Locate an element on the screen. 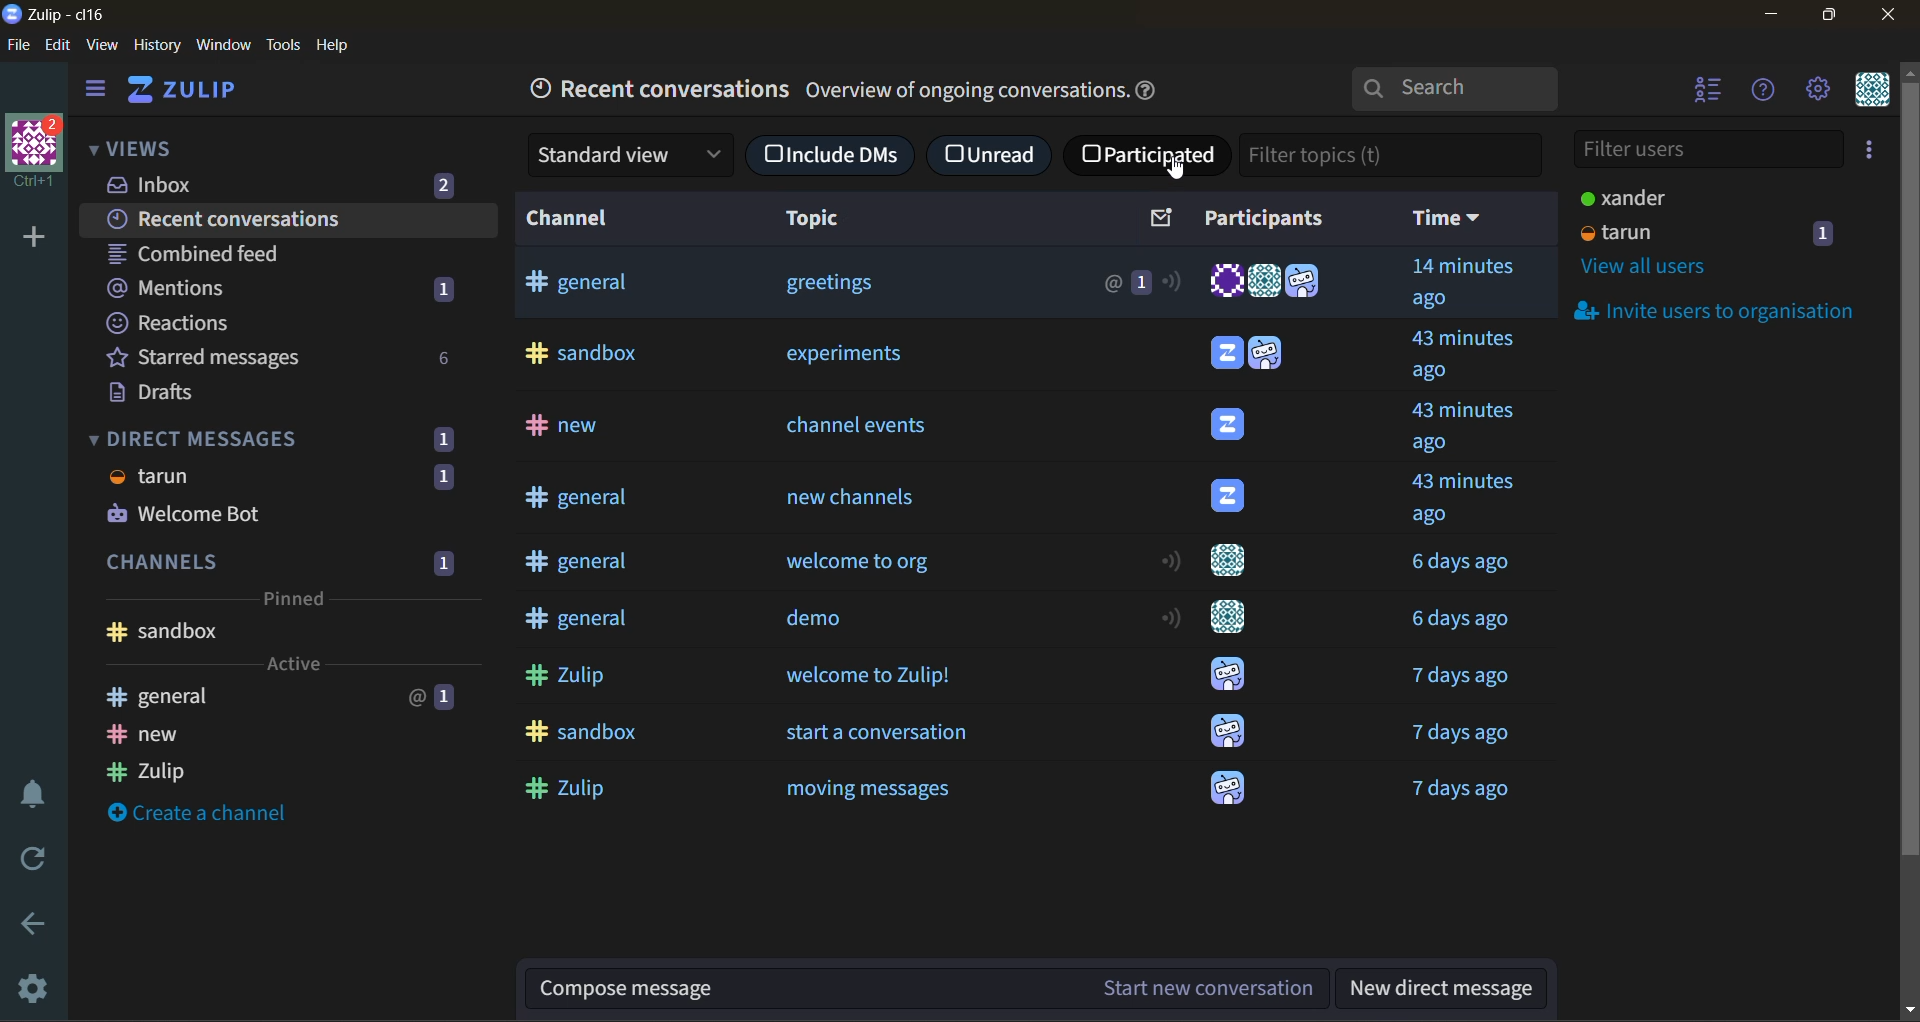 The width and height of the screenshot is (1920, 1022). time is located at coordinates (1462, 357).